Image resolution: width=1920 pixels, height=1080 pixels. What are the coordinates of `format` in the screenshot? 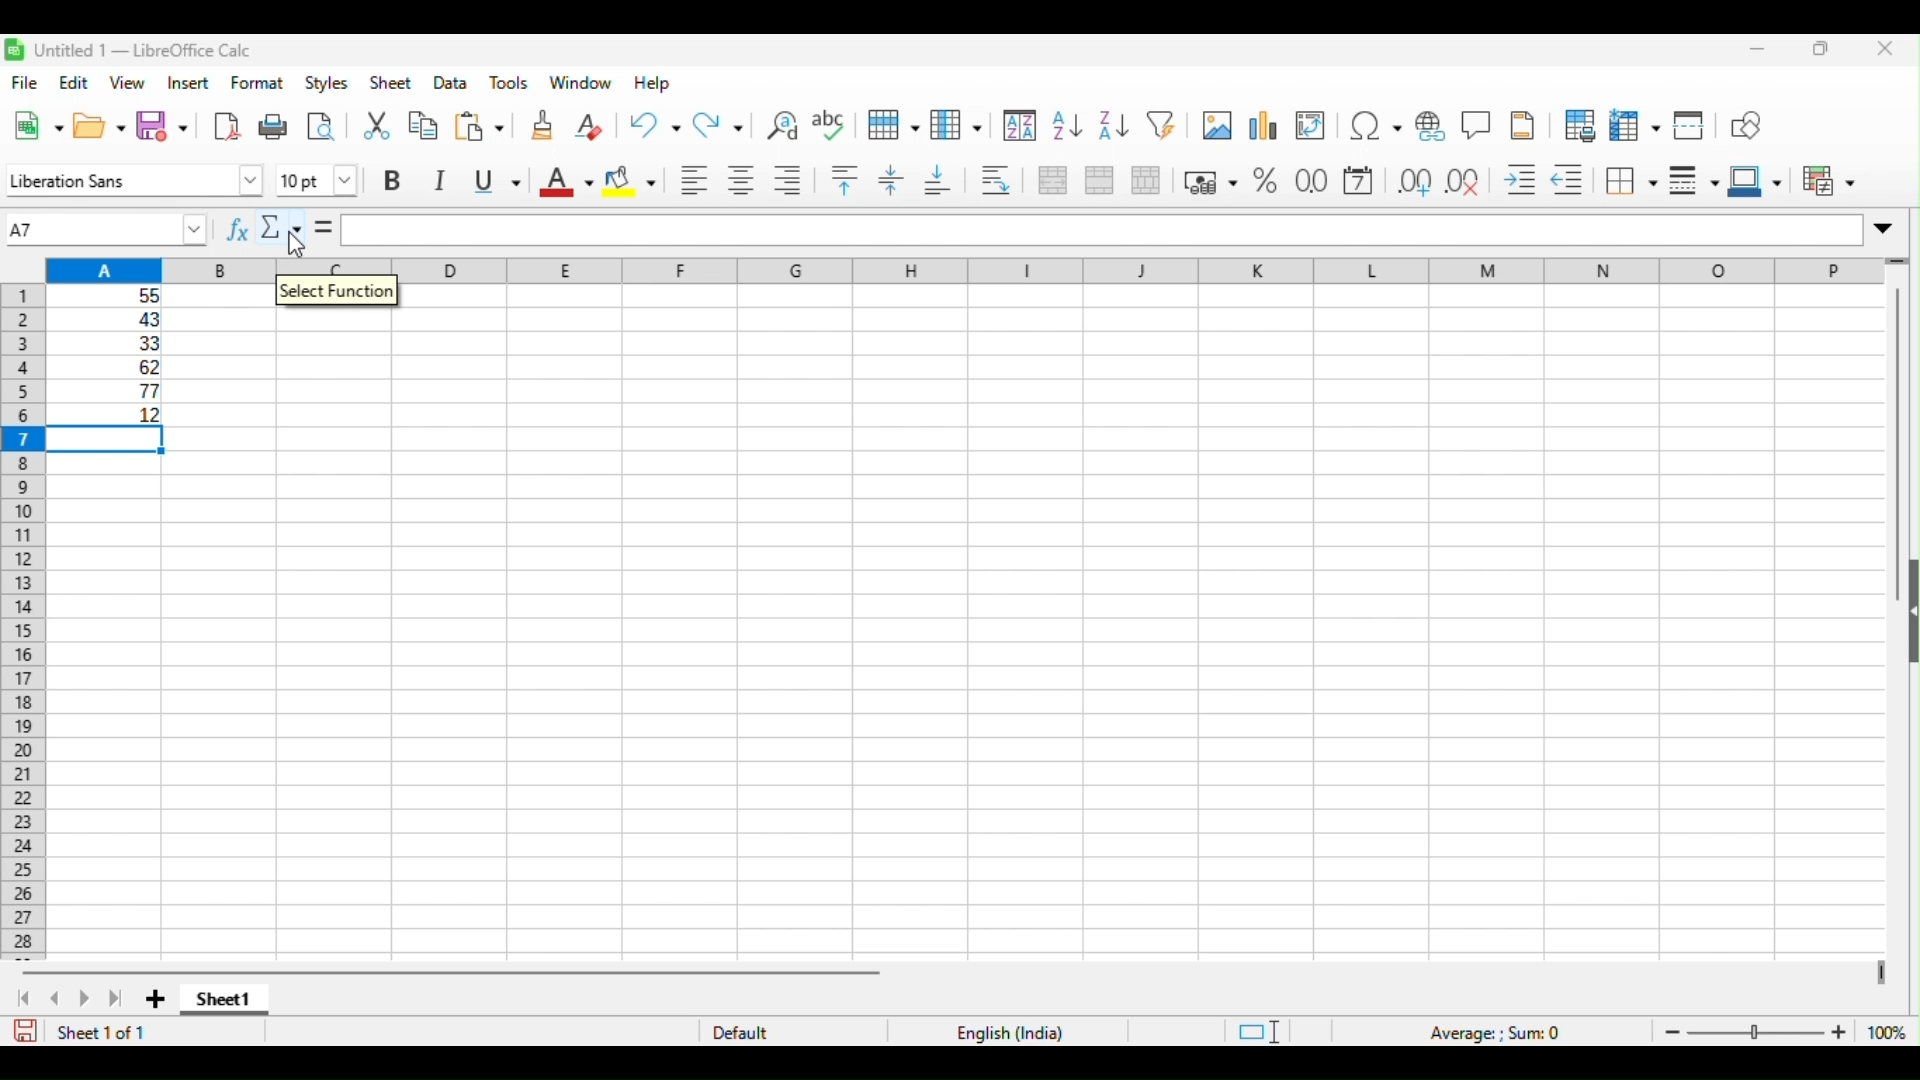 It's located at (258, 83).